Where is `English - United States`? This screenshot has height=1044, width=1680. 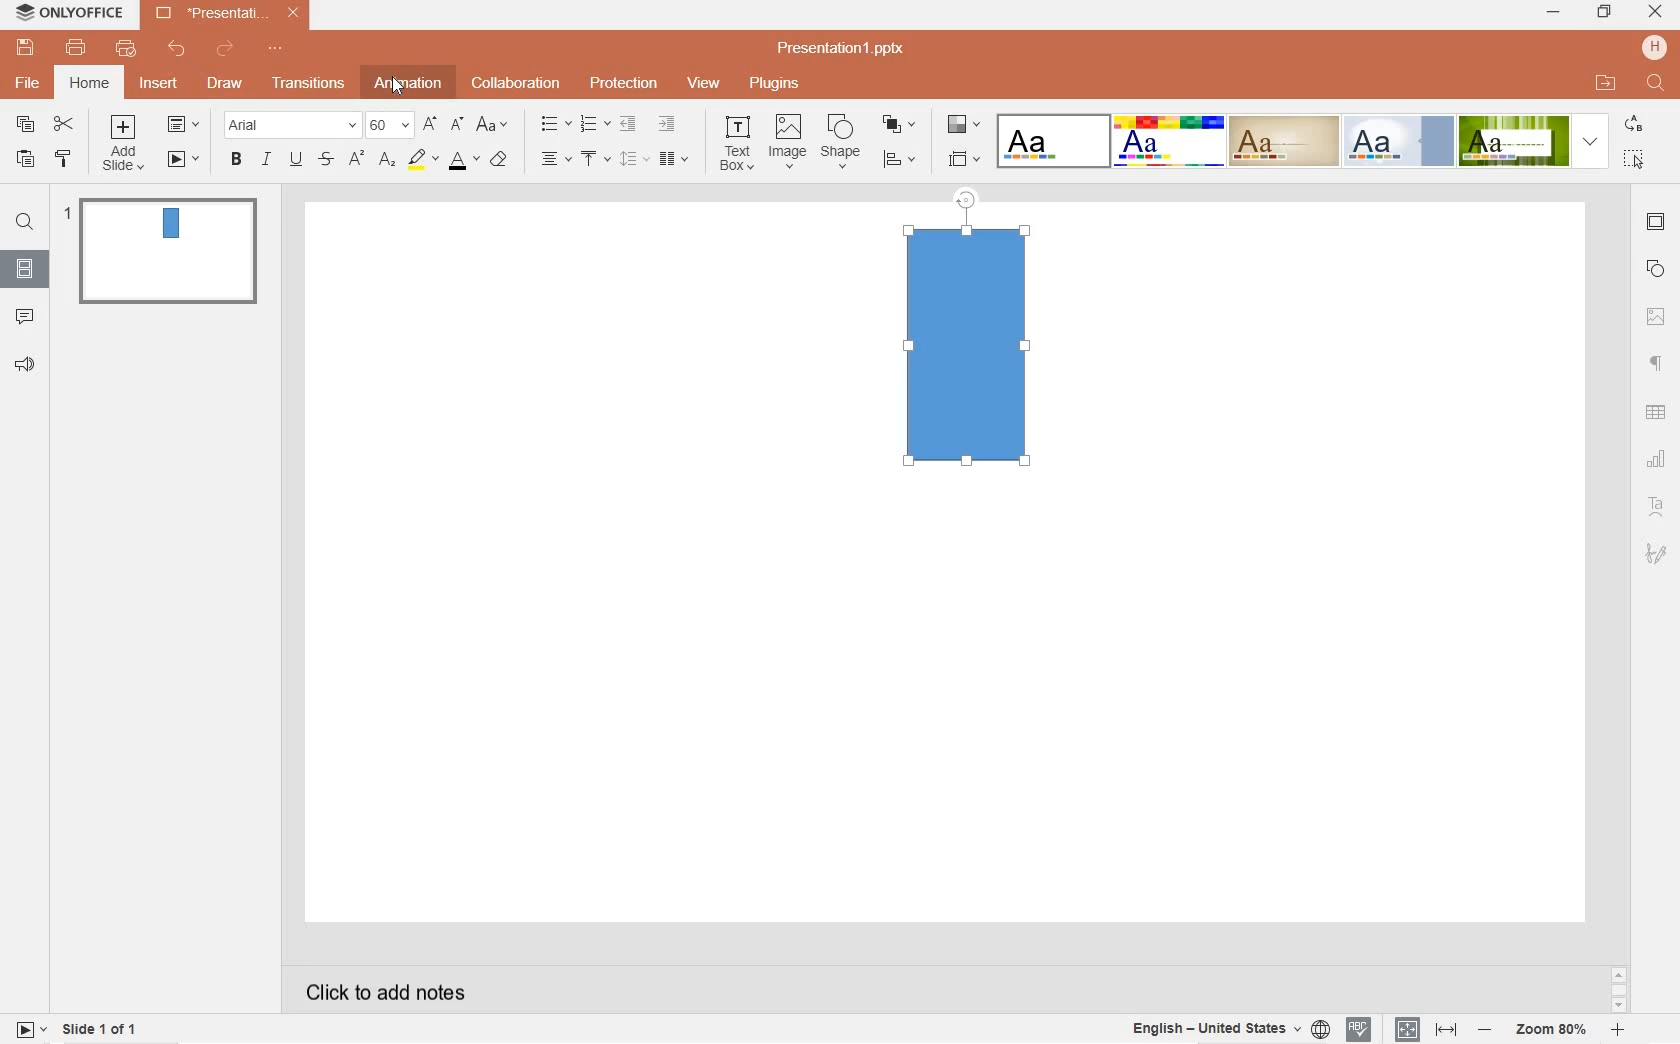
English - United States is located at coordinates (1228, 1029).